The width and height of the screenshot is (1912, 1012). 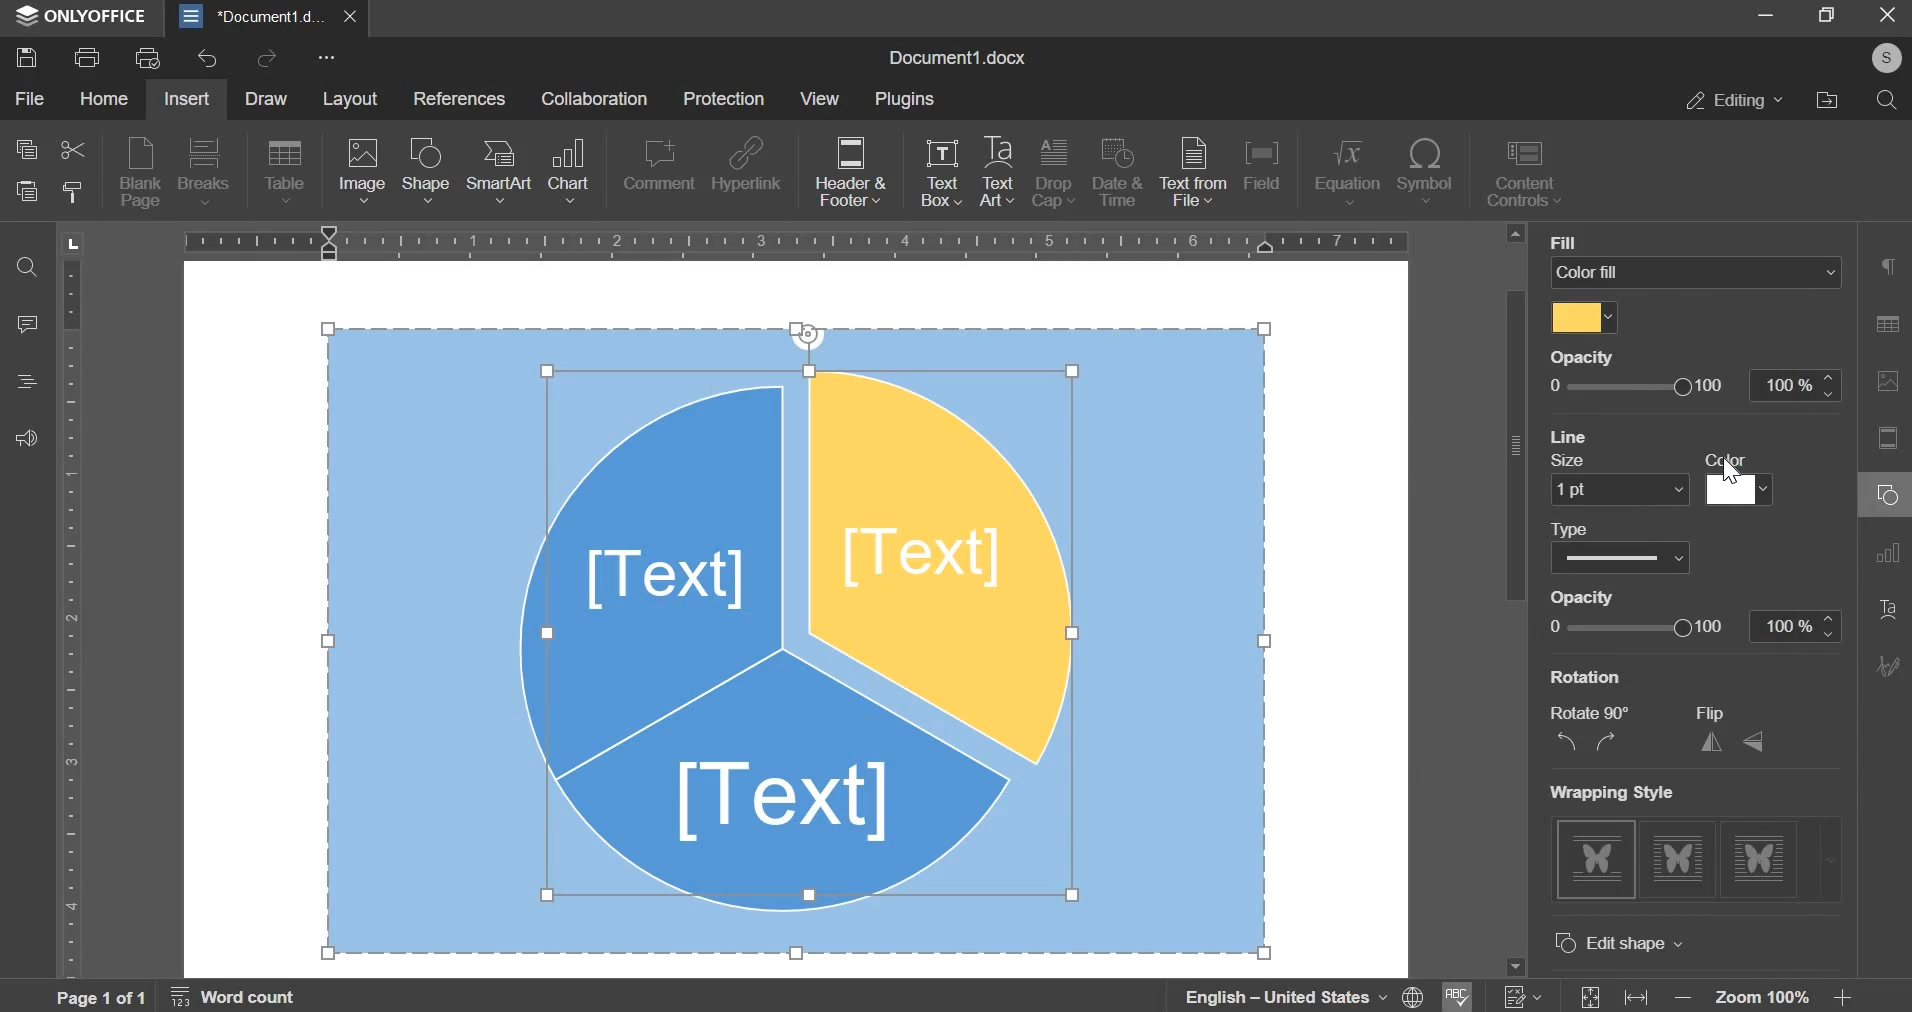 I want to click on line type, so click(x=1621, y=557).